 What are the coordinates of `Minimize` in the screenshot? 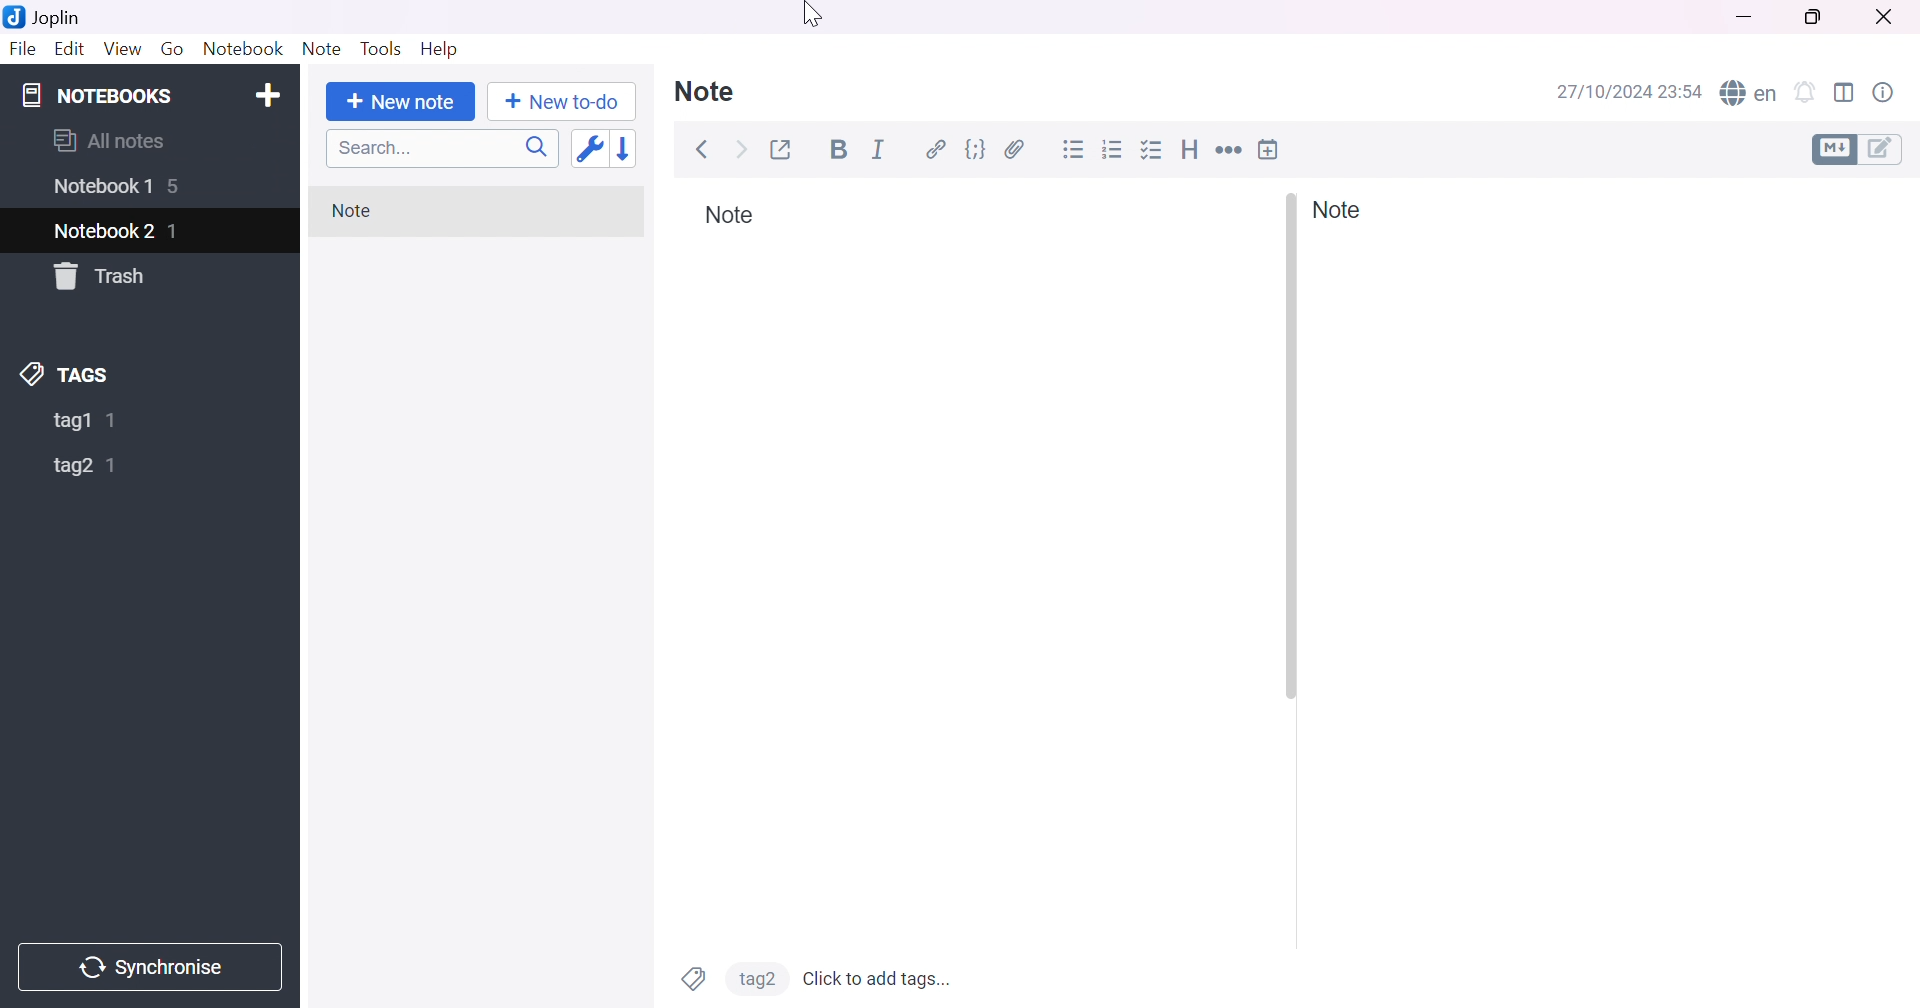 It's located at (1744, 17).